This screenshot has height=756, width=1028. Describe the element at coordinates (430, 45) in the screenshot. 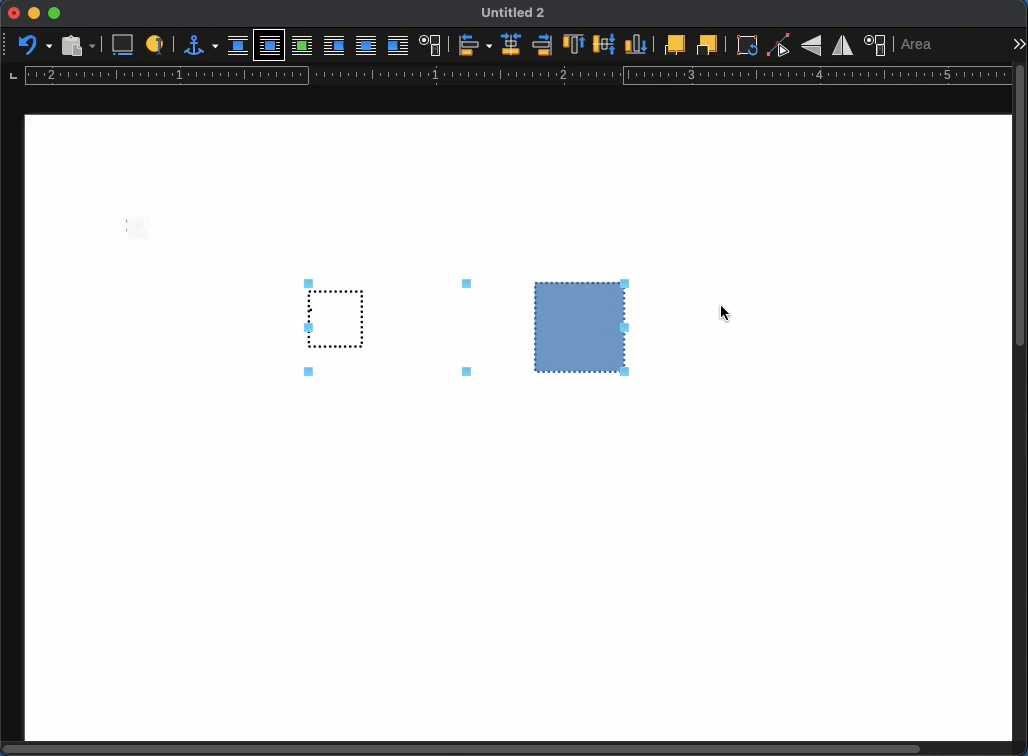

I see `text wrap` at that location.